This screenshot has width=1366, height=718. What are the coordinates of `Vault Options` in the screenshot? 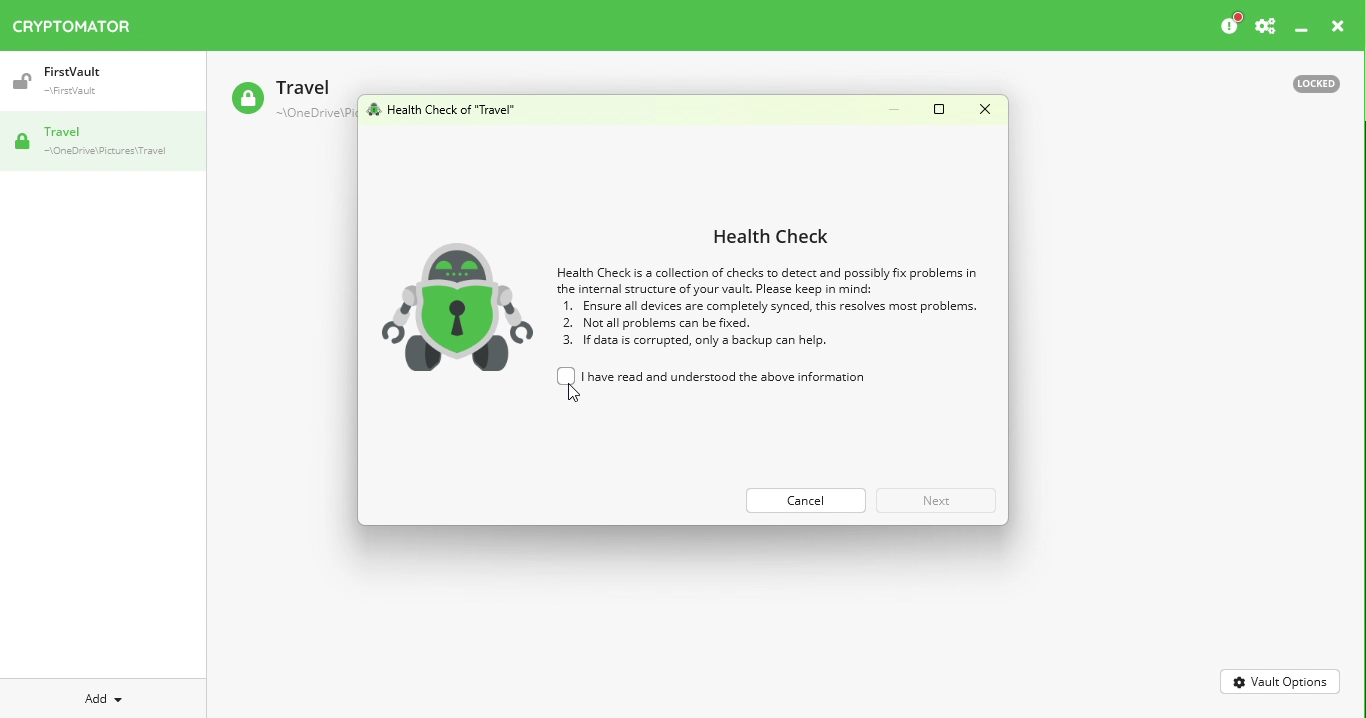 It's located at (1282, 682).